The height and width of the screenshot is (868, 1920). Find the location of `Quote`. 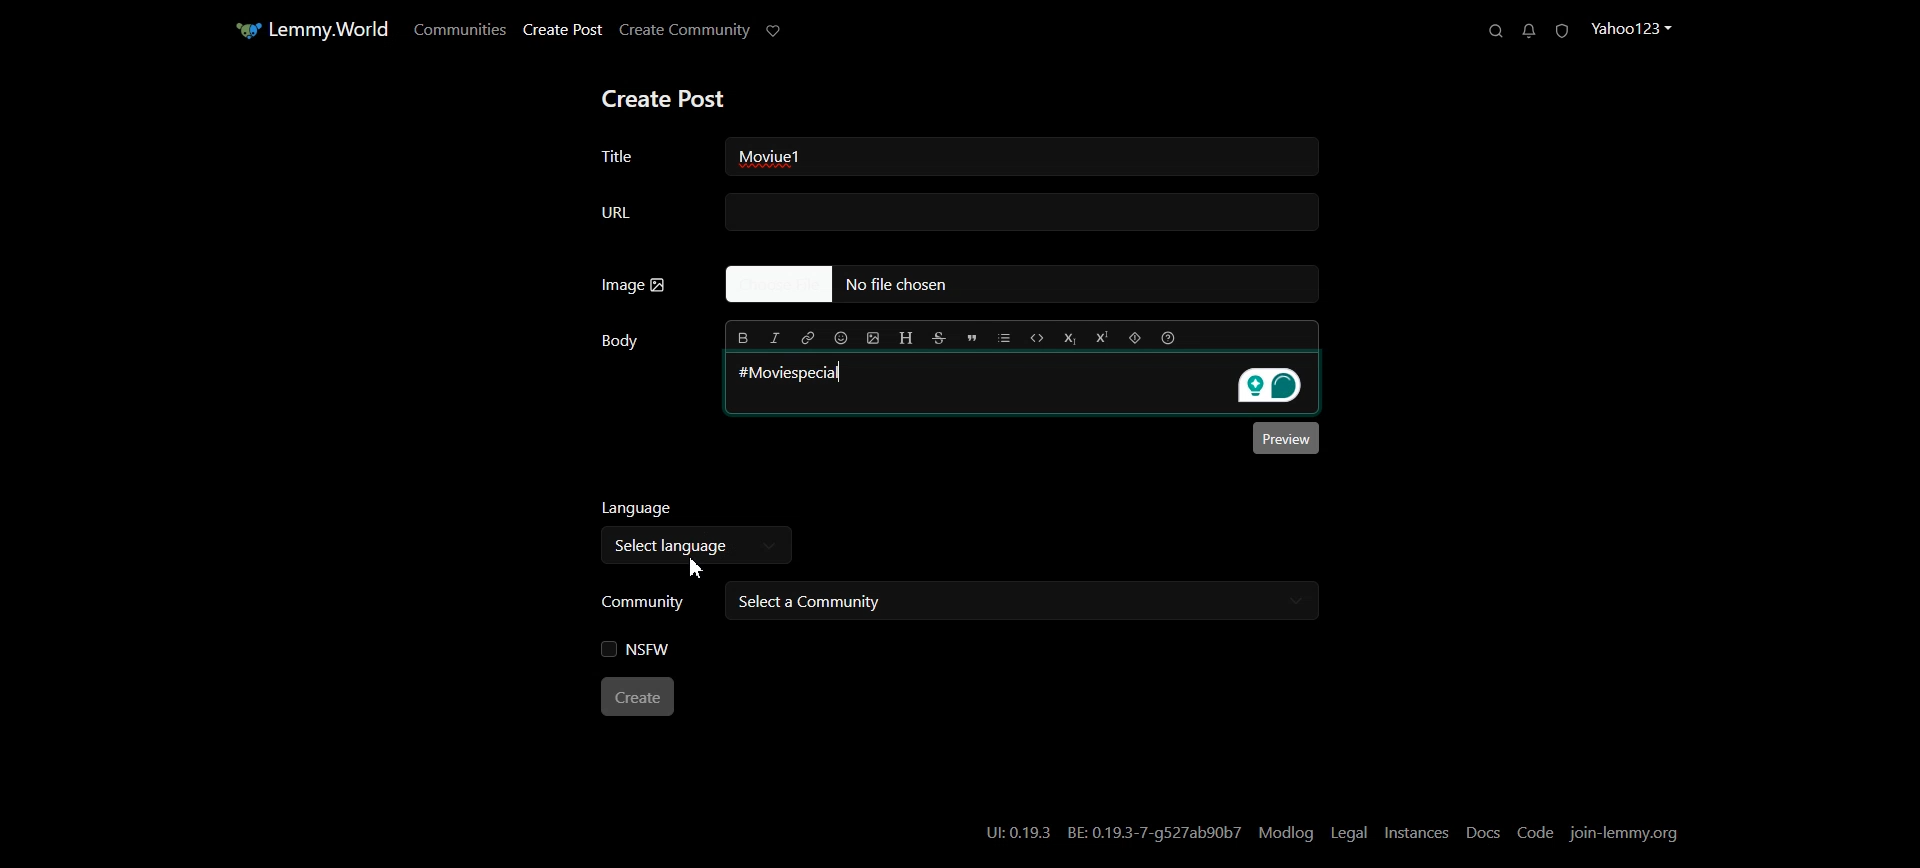

Quote is located at coordinates (972, 339).